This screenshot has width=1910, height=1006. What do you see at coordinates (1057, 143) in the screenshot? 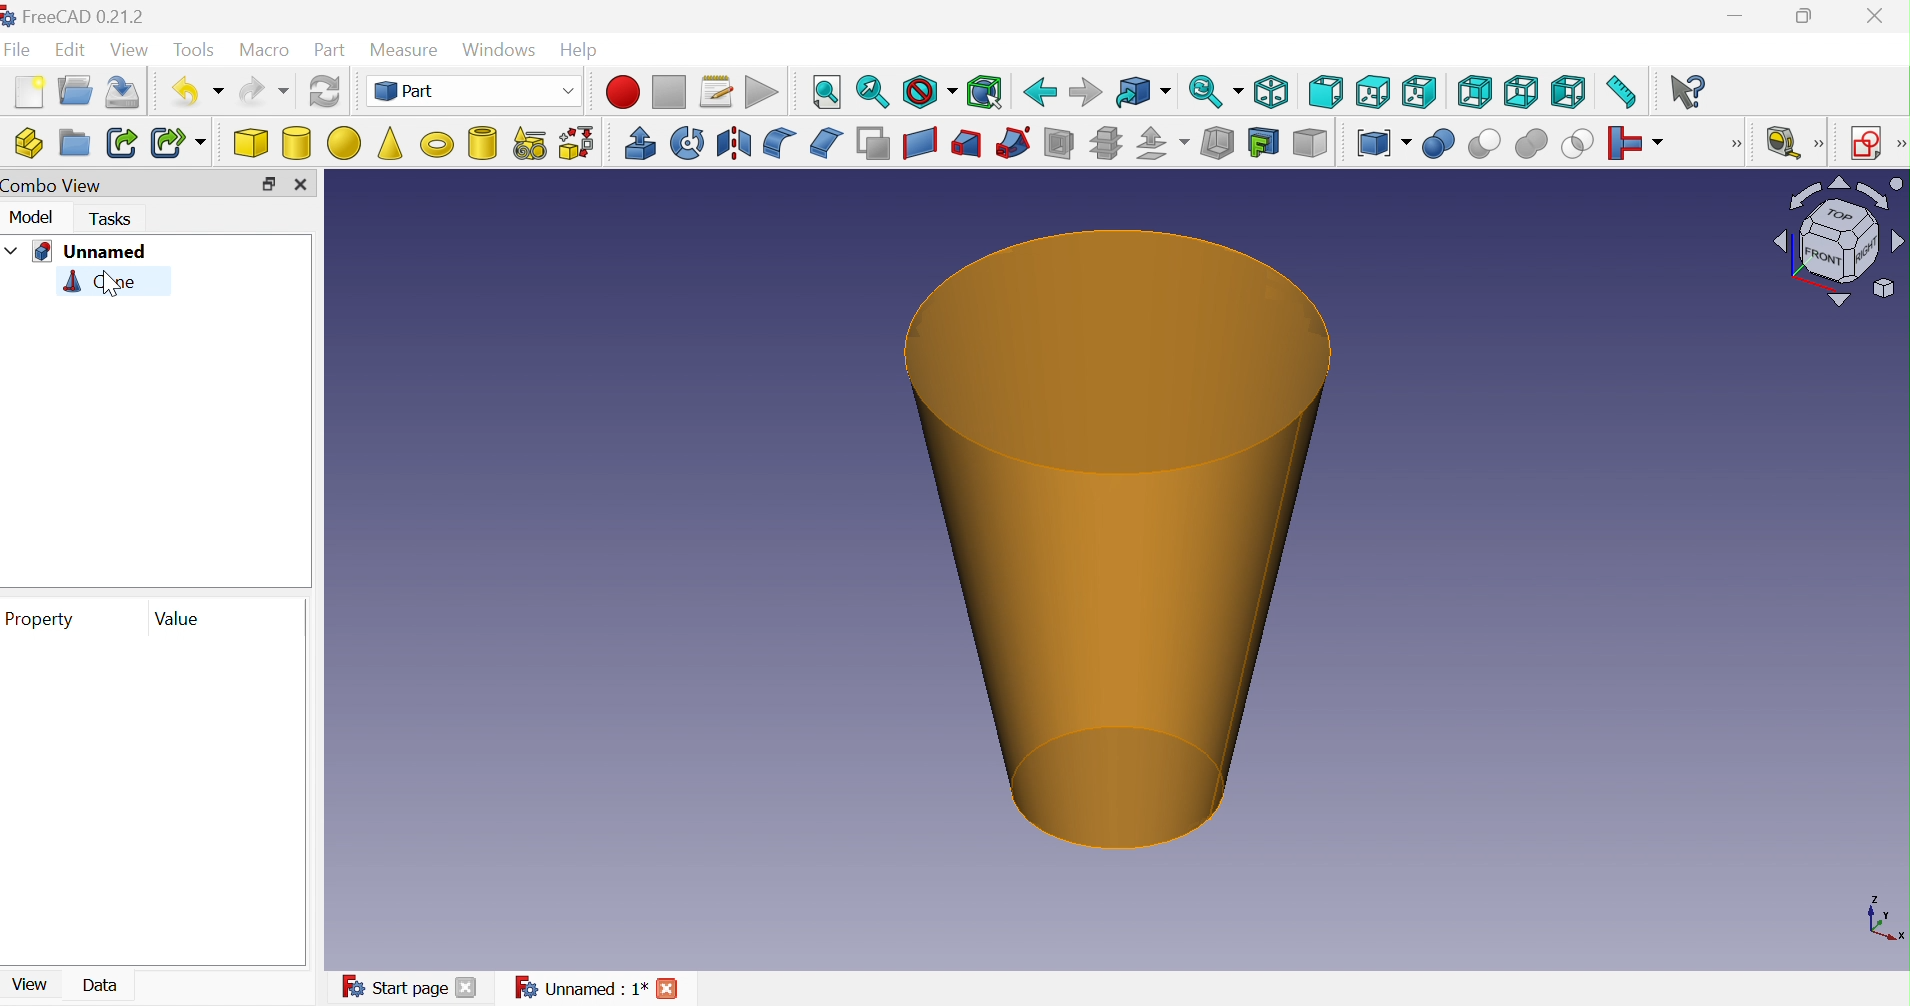
I see `Section` at bounding box center [1057, 143].